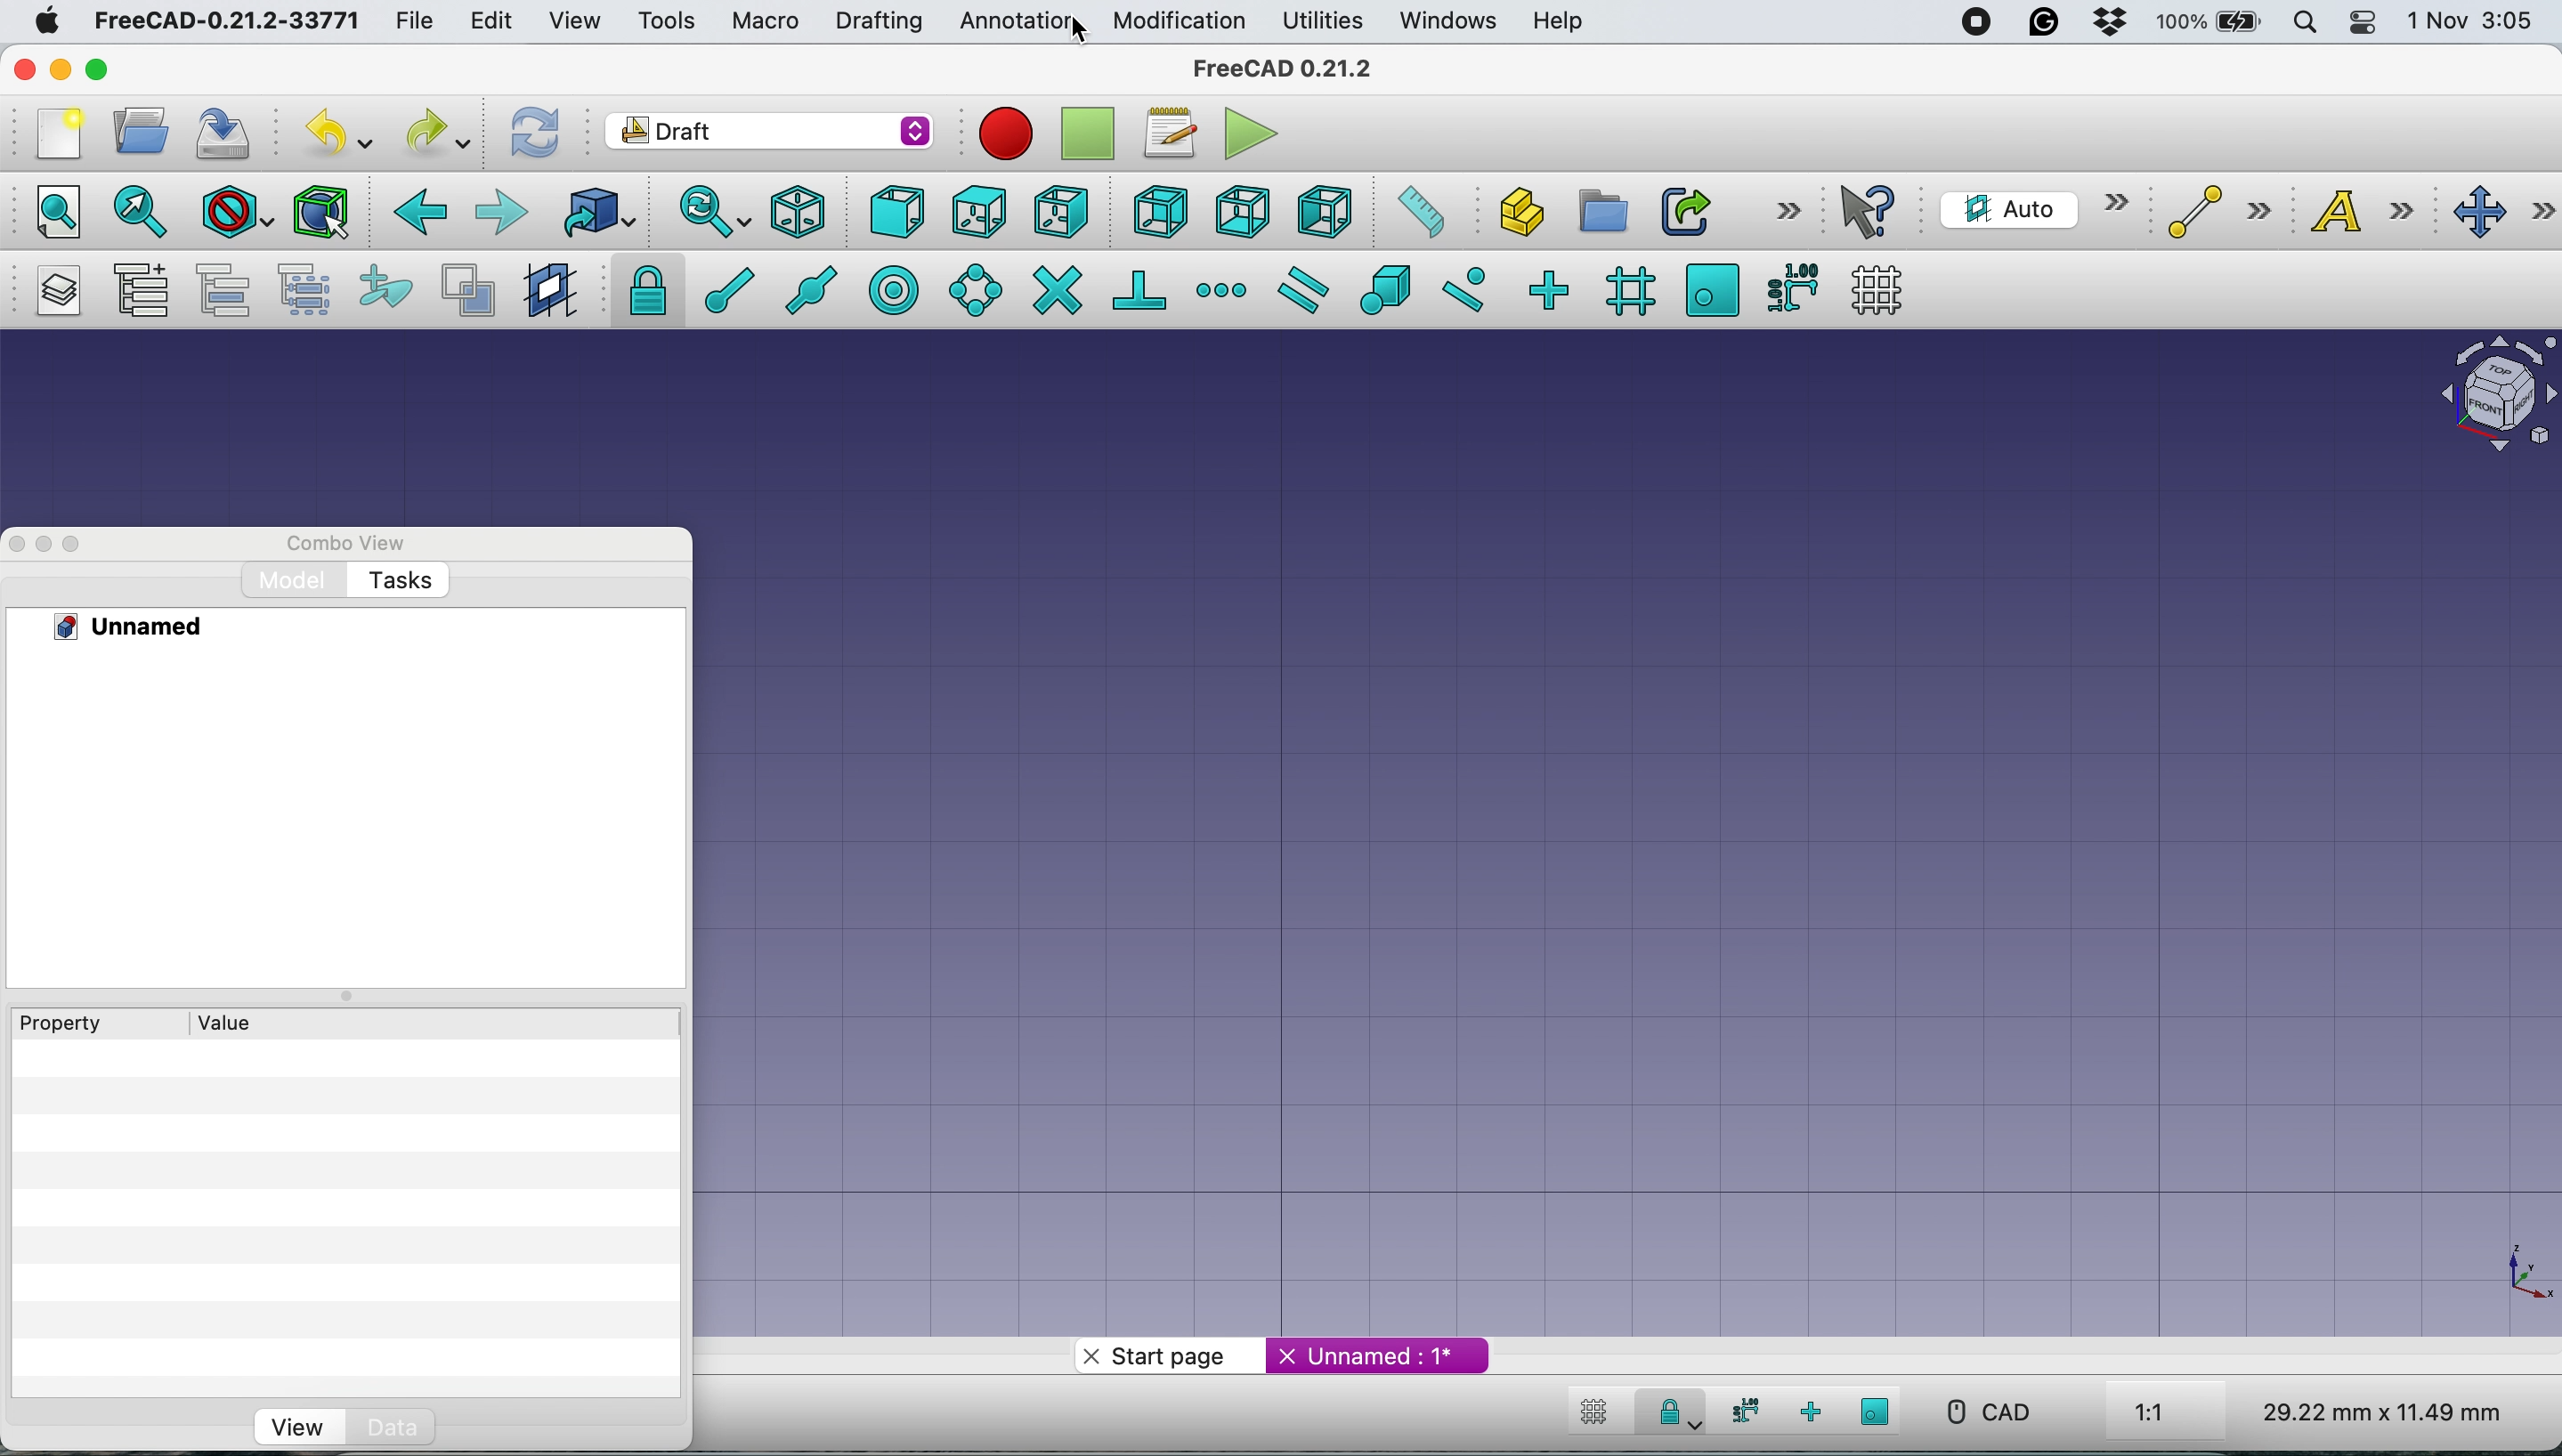 This screenshot has width=2562, height=1456. What do you see at coordinates (438, 131) in the screenshot?
I see `redo` at bounding box center [438, 131].